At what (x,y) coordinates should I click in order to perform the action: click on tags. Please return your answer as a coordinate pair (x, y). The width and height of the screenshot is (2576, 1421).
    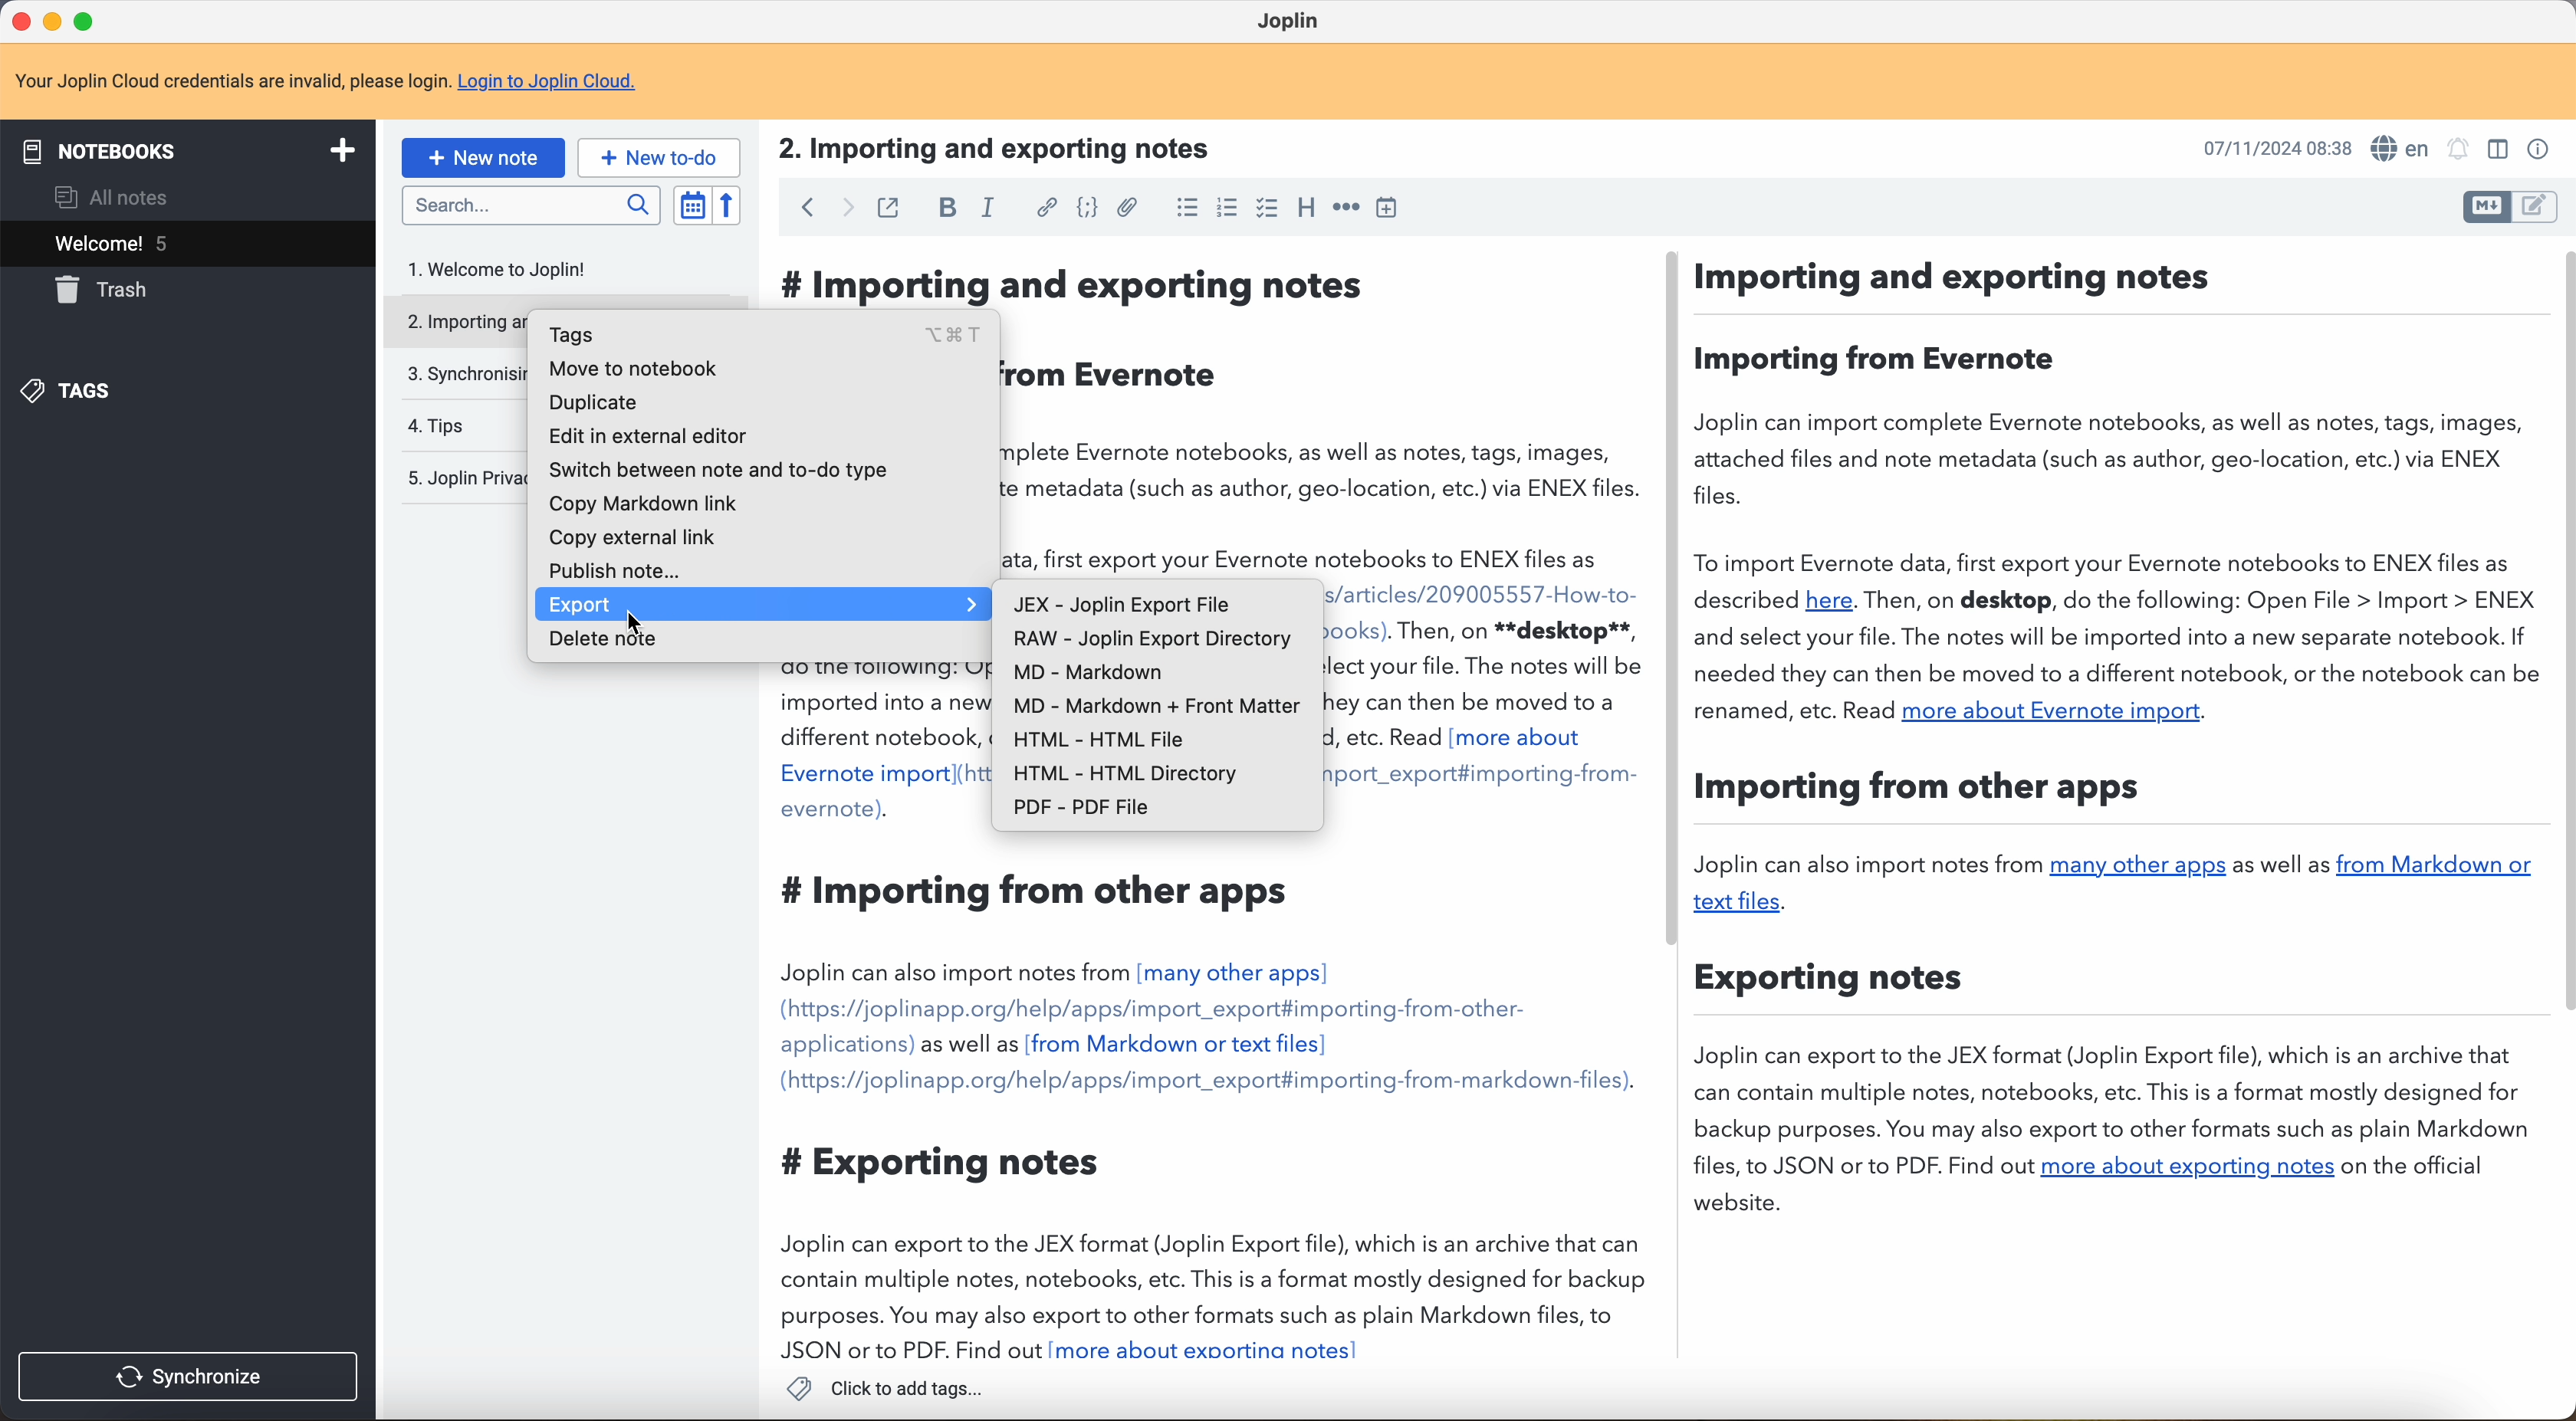
    Looking at the image, I should click on (766, 334).